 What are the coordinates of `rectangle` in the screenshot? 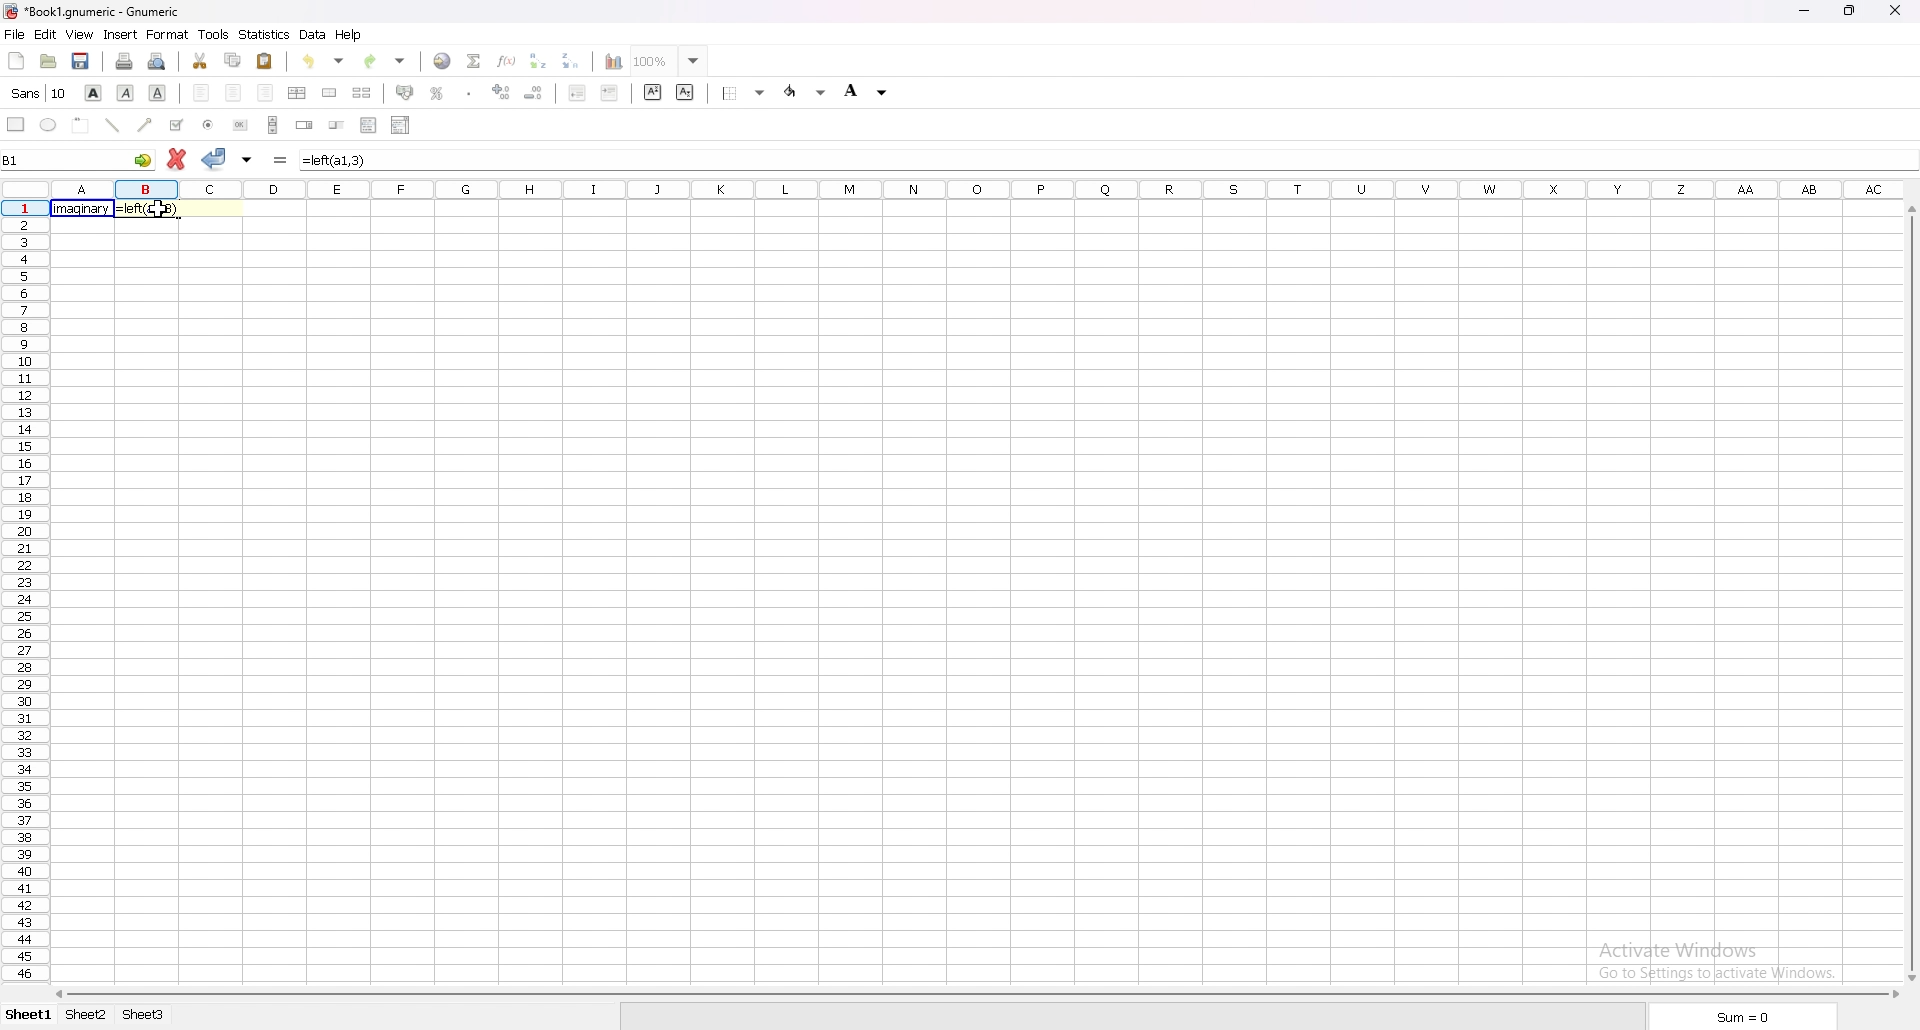 It's located at (16, 124).